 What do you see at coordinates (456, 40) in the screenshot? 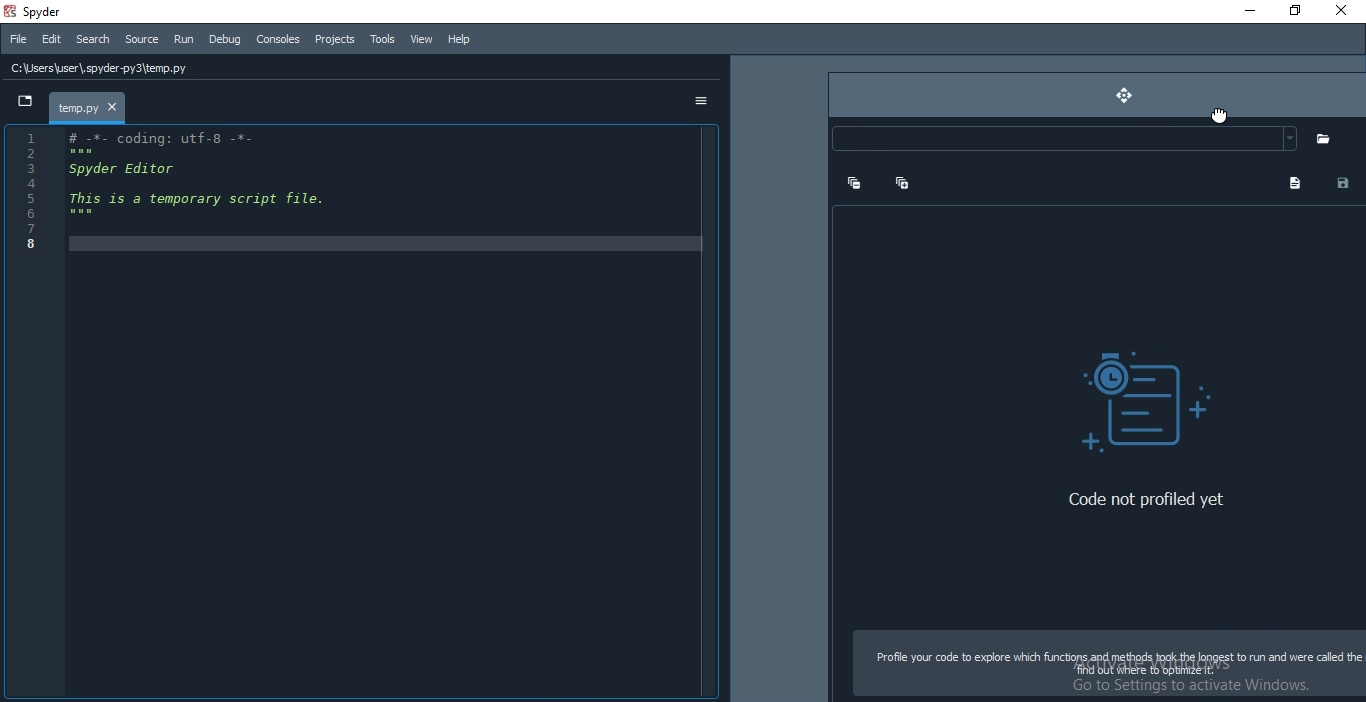
I see `Help` at bounding box center [456, 40].